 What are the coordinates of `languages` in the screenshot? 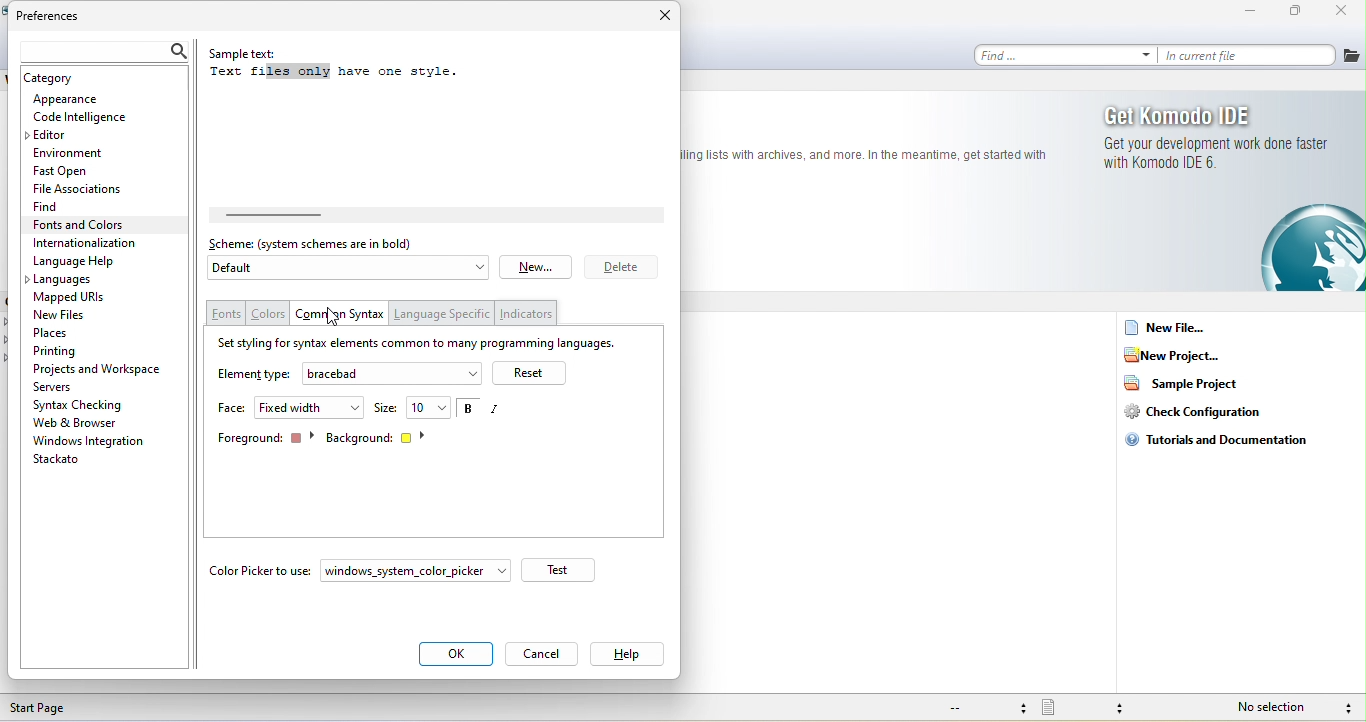 It's located at (78, 280).